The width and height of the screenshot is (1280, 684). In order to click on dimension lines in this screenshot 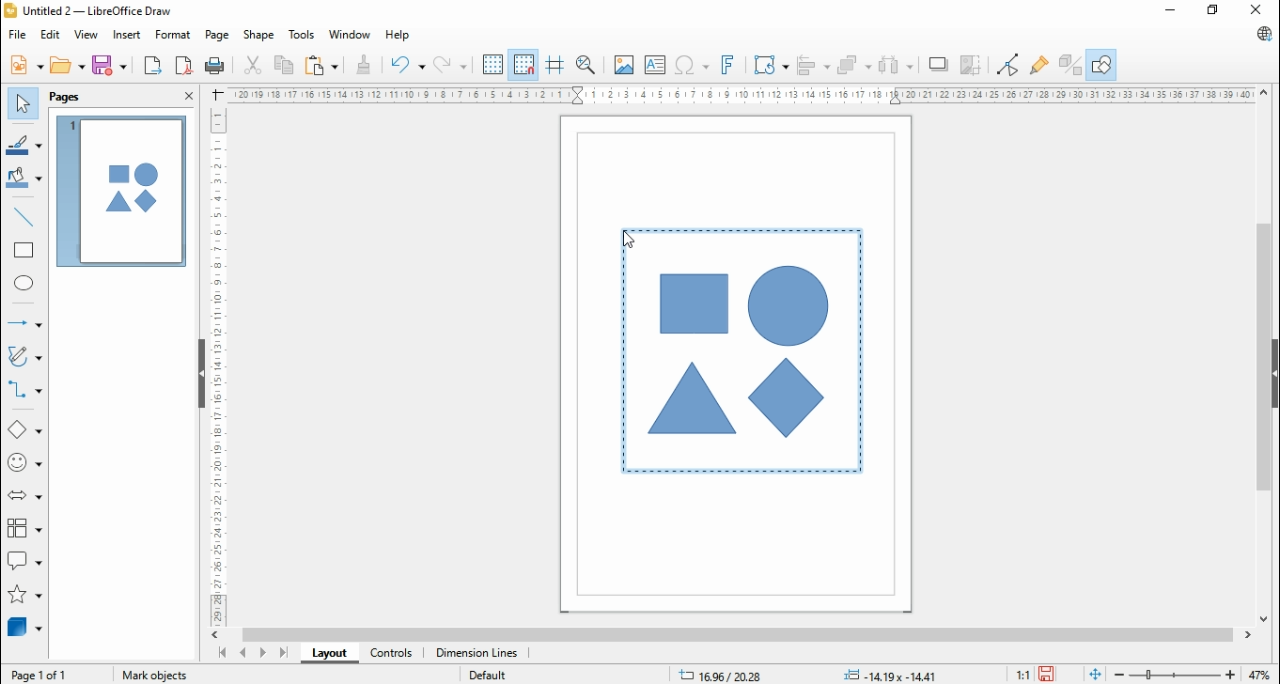, I will do `click(476, 654)`.